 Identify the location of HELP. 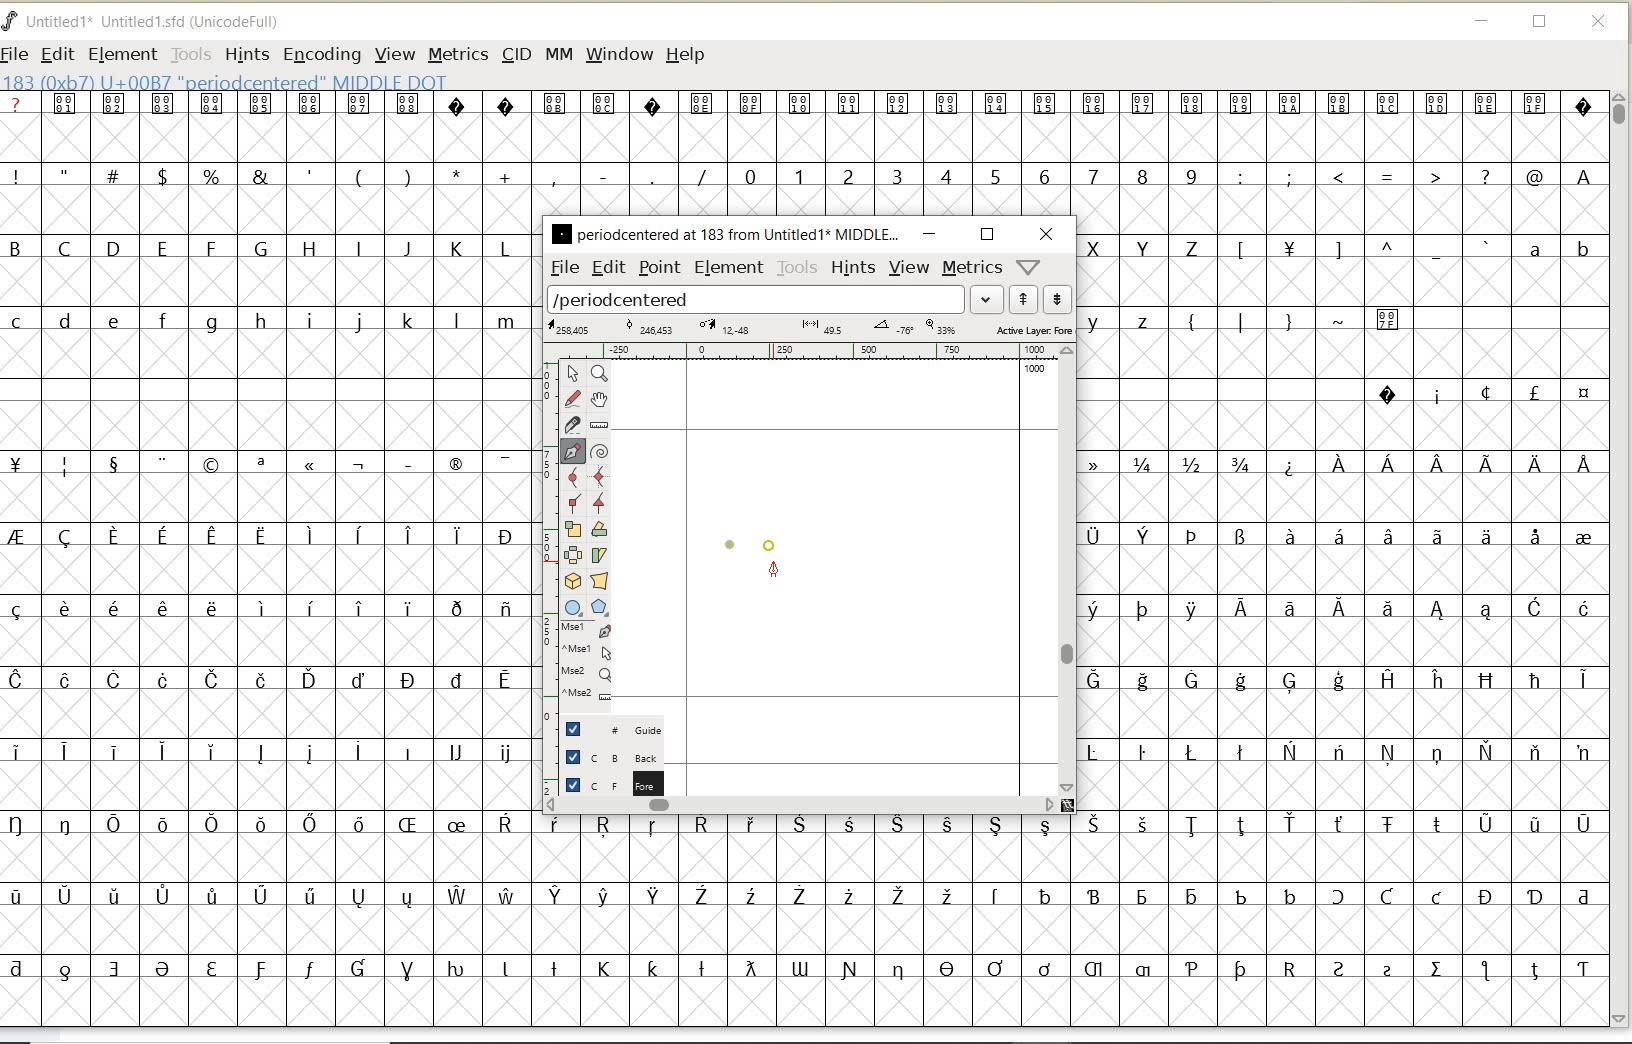
(685, 53).